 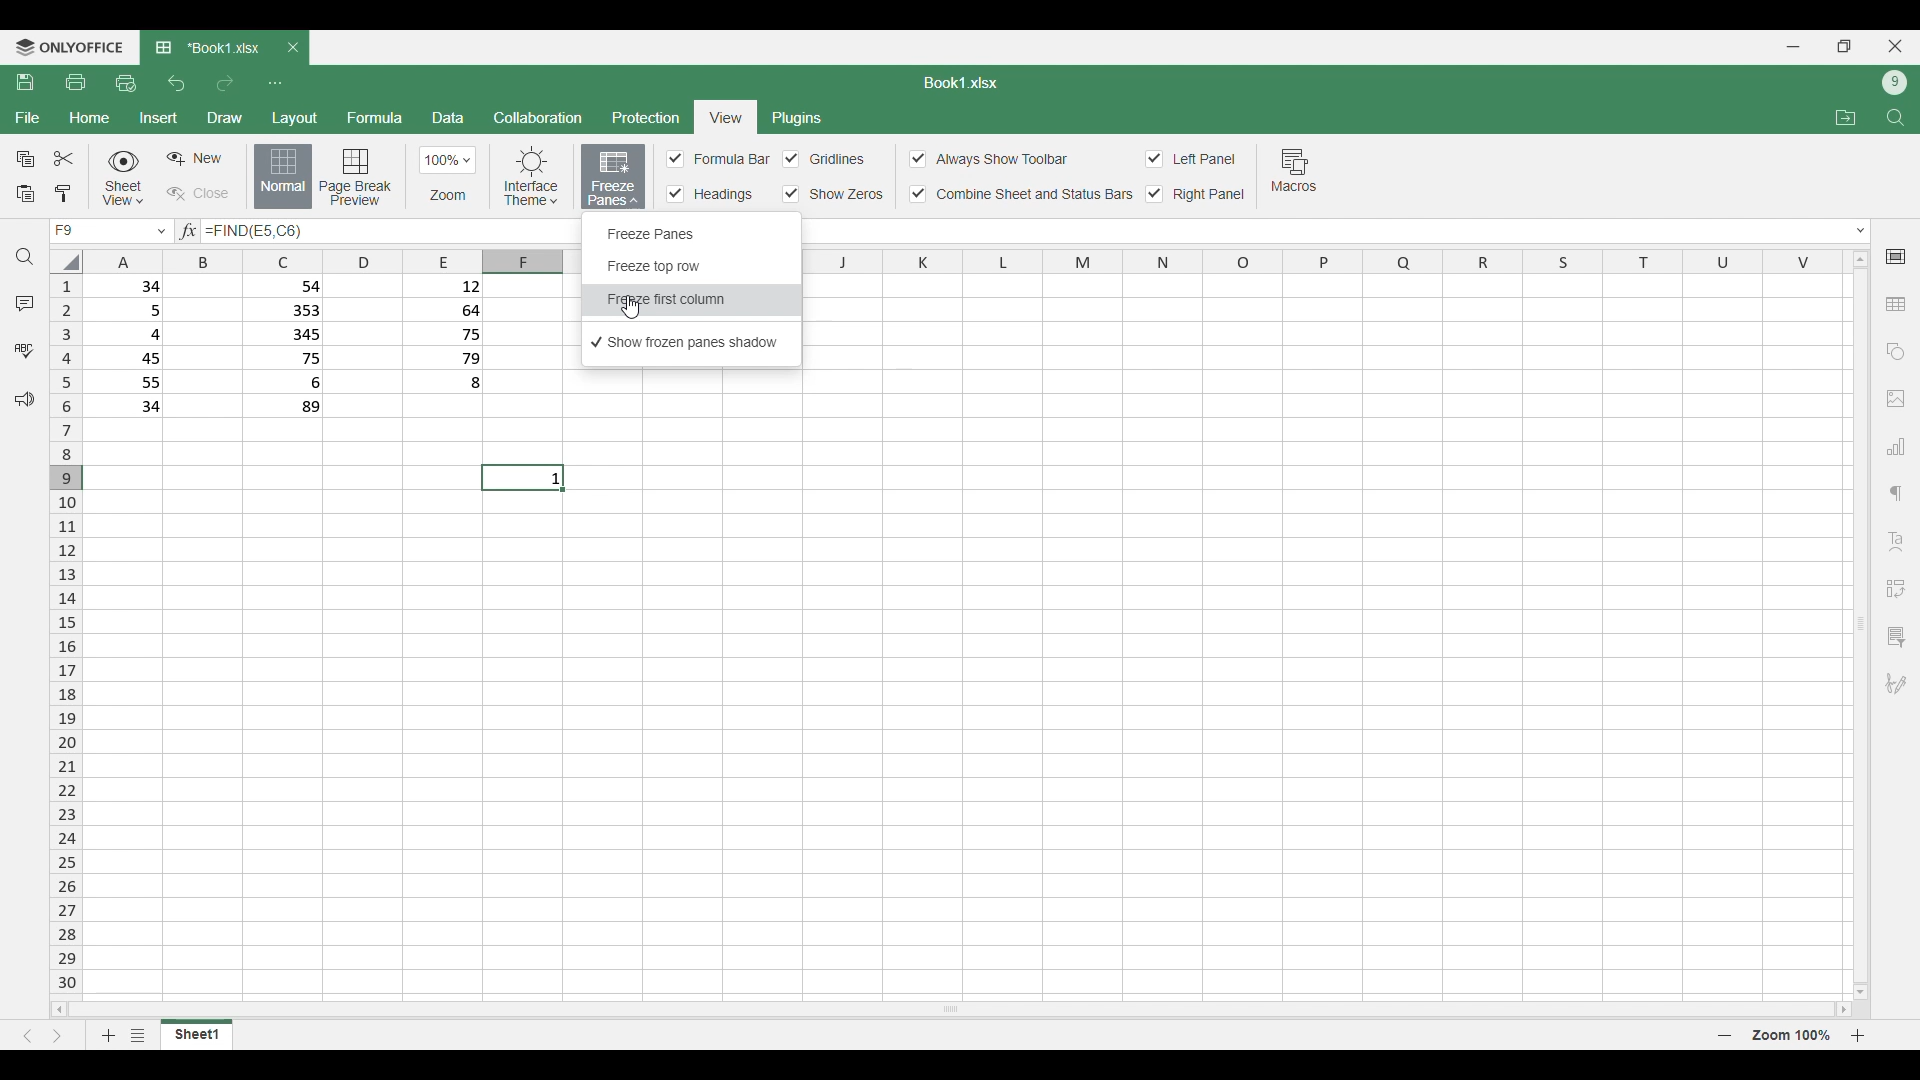 What do you see at coordinates (200, 1035) in the screenshot?
I see `Current sheet: sheet1` at bounding box center [200, 1035].